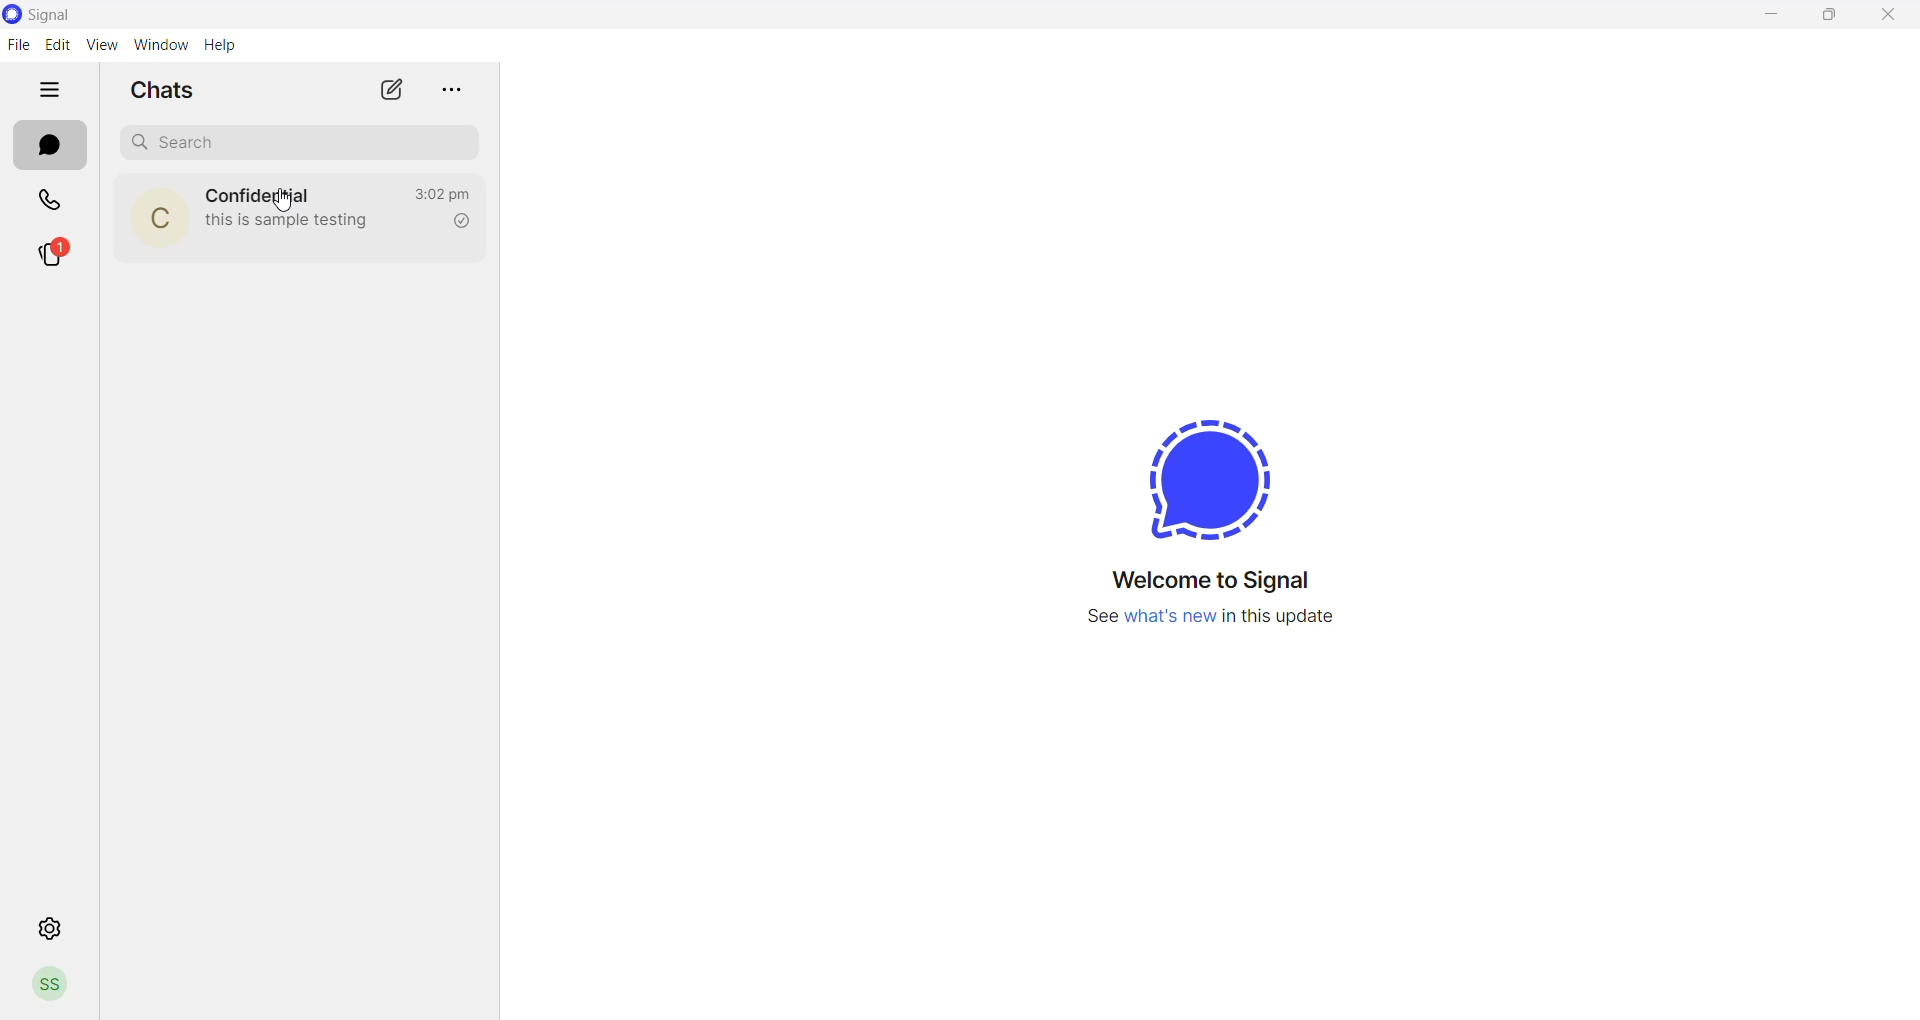  Describe the element at coordinates (1214, 625) in the screenshot. I see `new updates information` at that location.